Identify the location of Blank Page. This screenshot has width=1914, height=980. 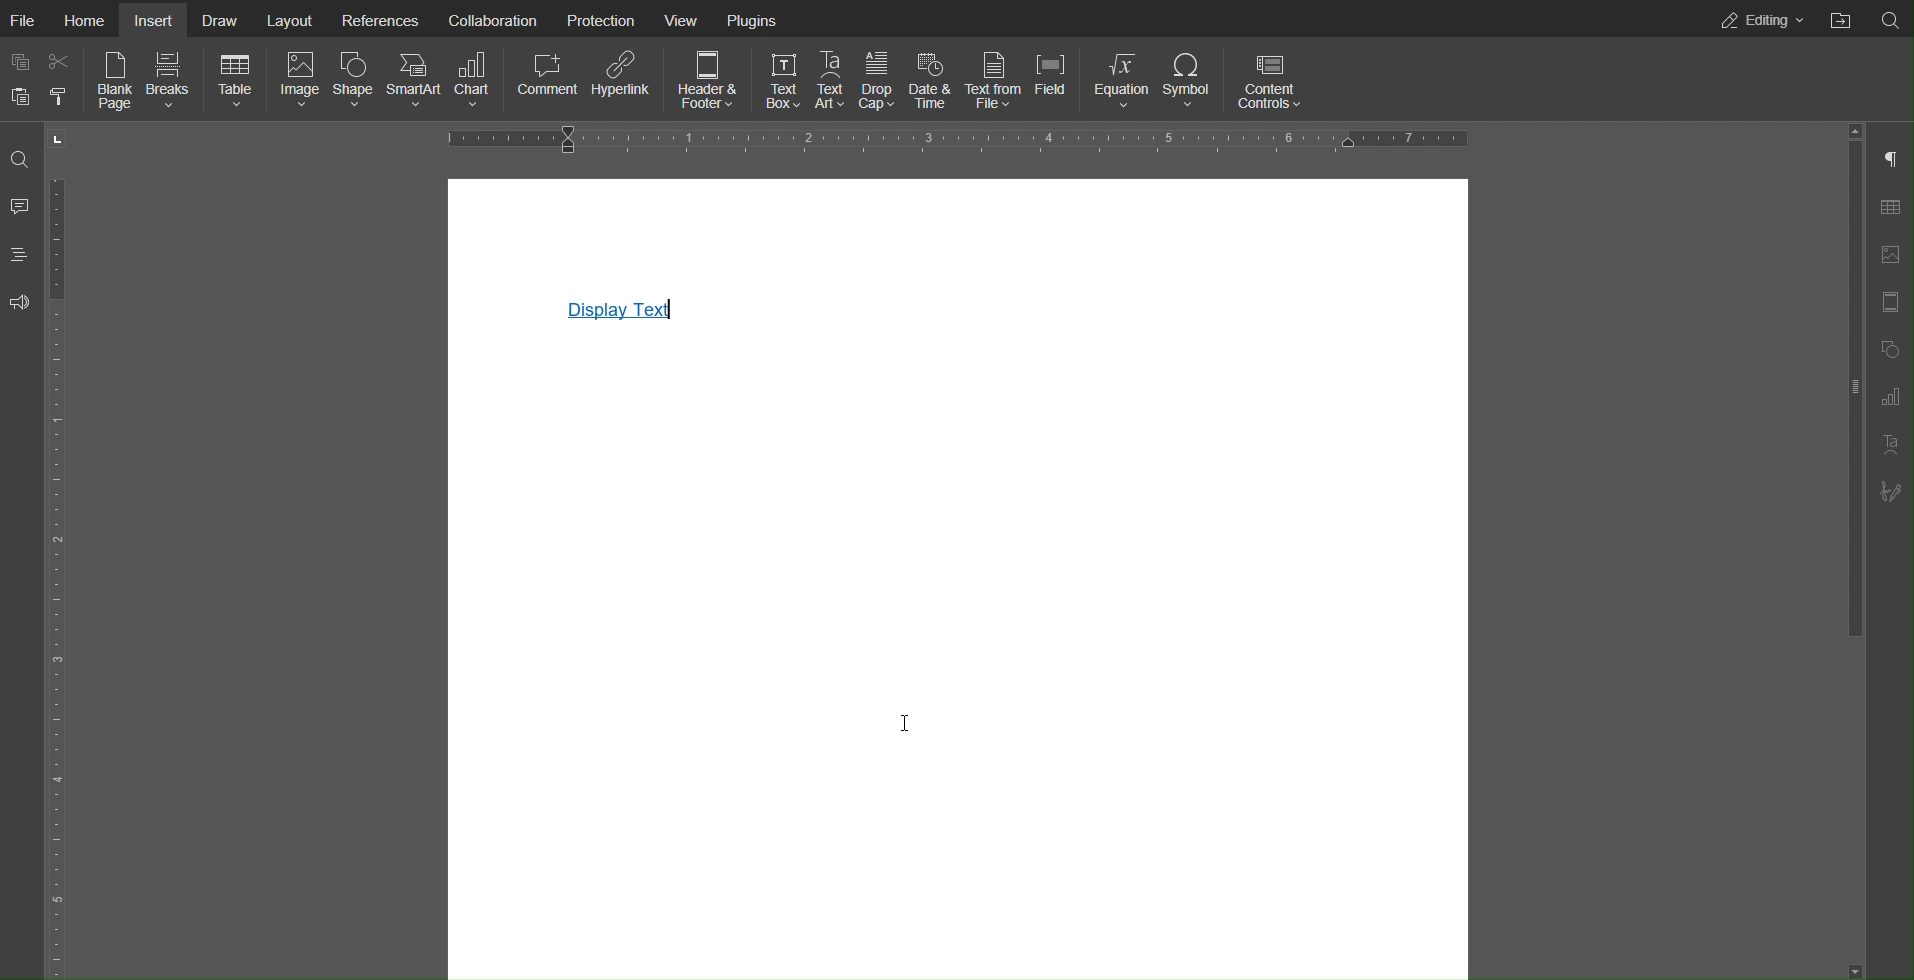
(115, 83).